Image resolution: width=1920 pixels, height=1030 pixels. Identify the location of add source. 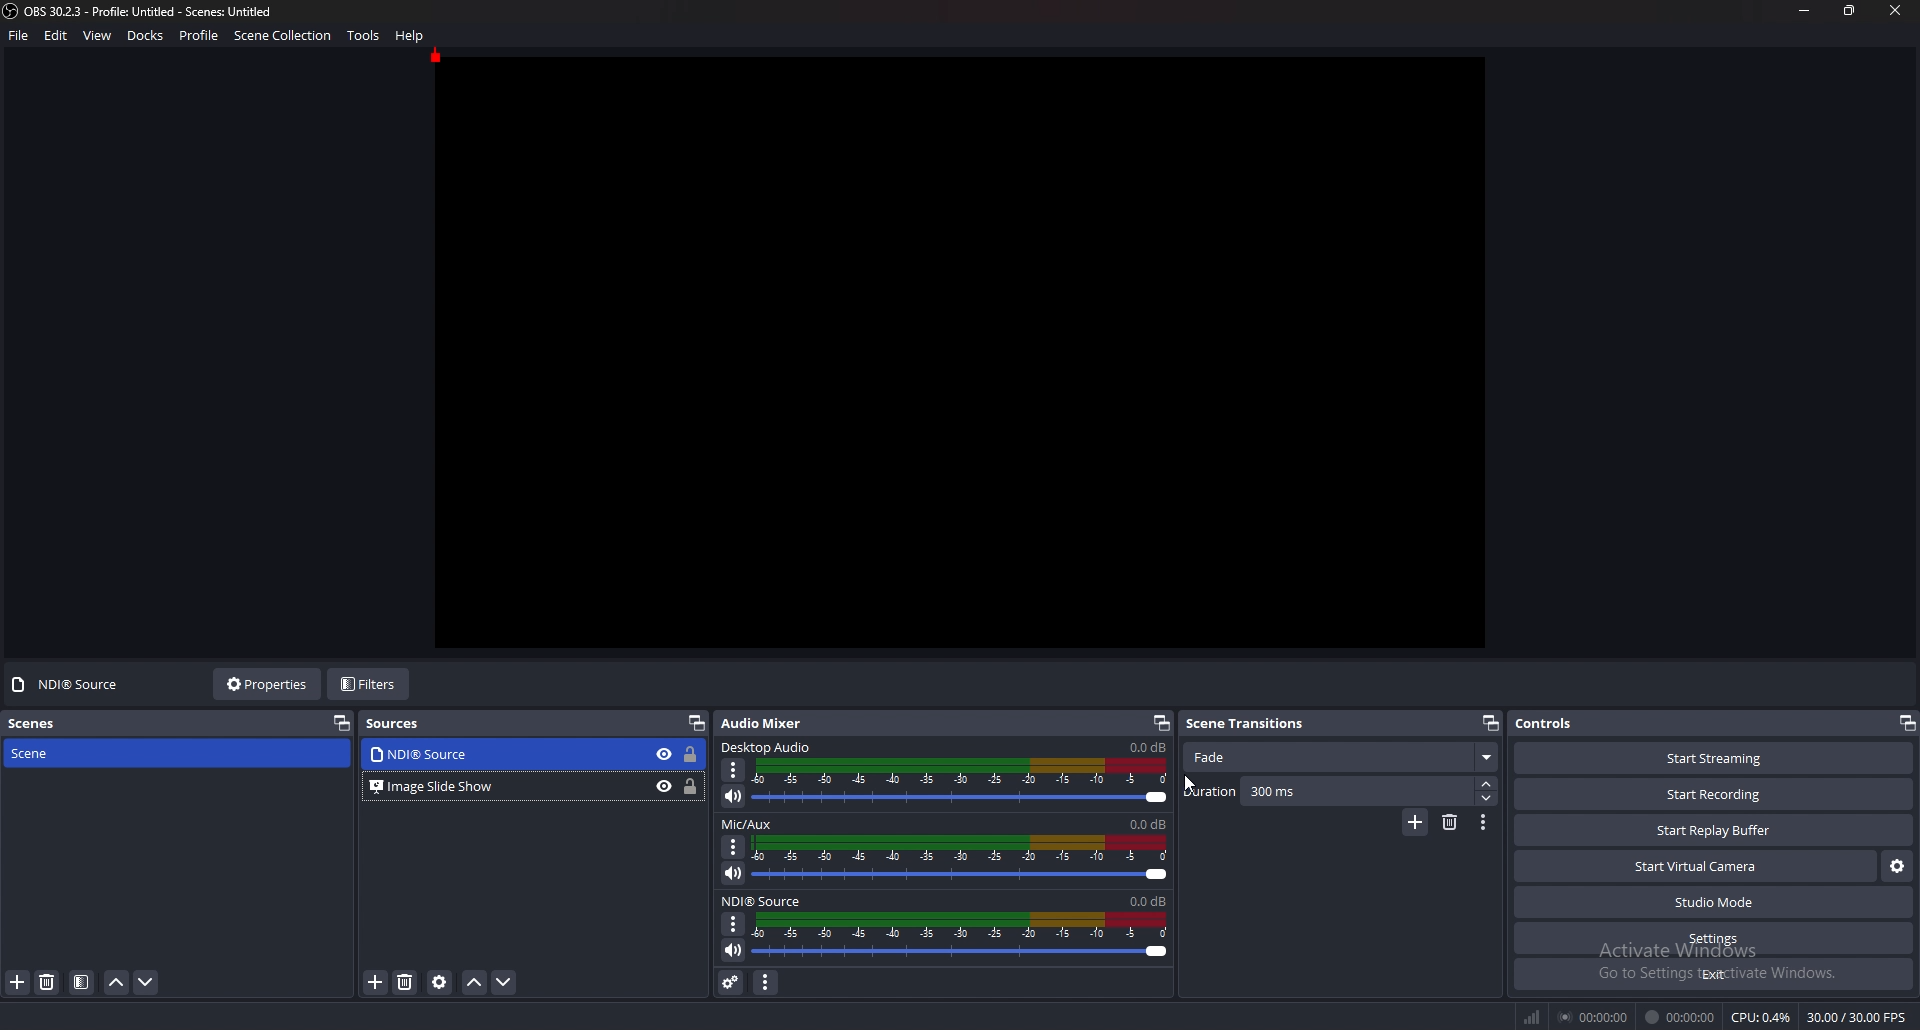
(376, 981).